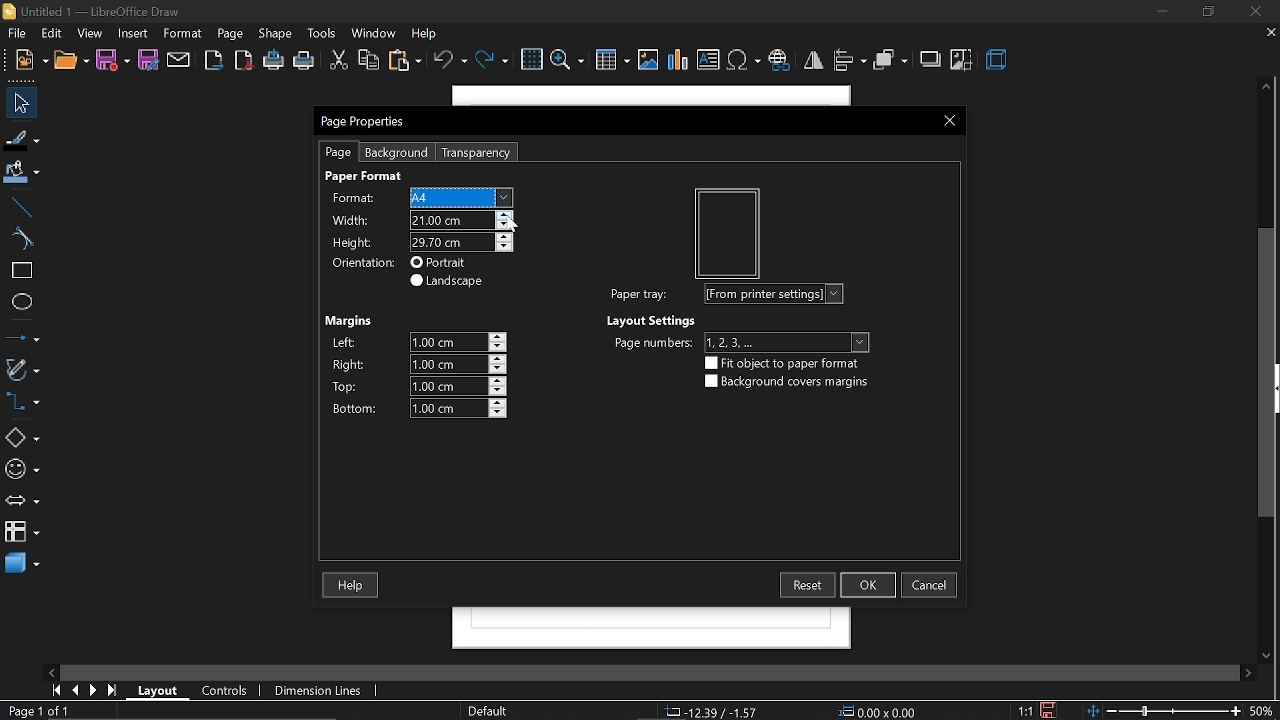  What do you see at coordinates (183, 34) in the screenshot?
I see `format` at bounding box center [183, 34].